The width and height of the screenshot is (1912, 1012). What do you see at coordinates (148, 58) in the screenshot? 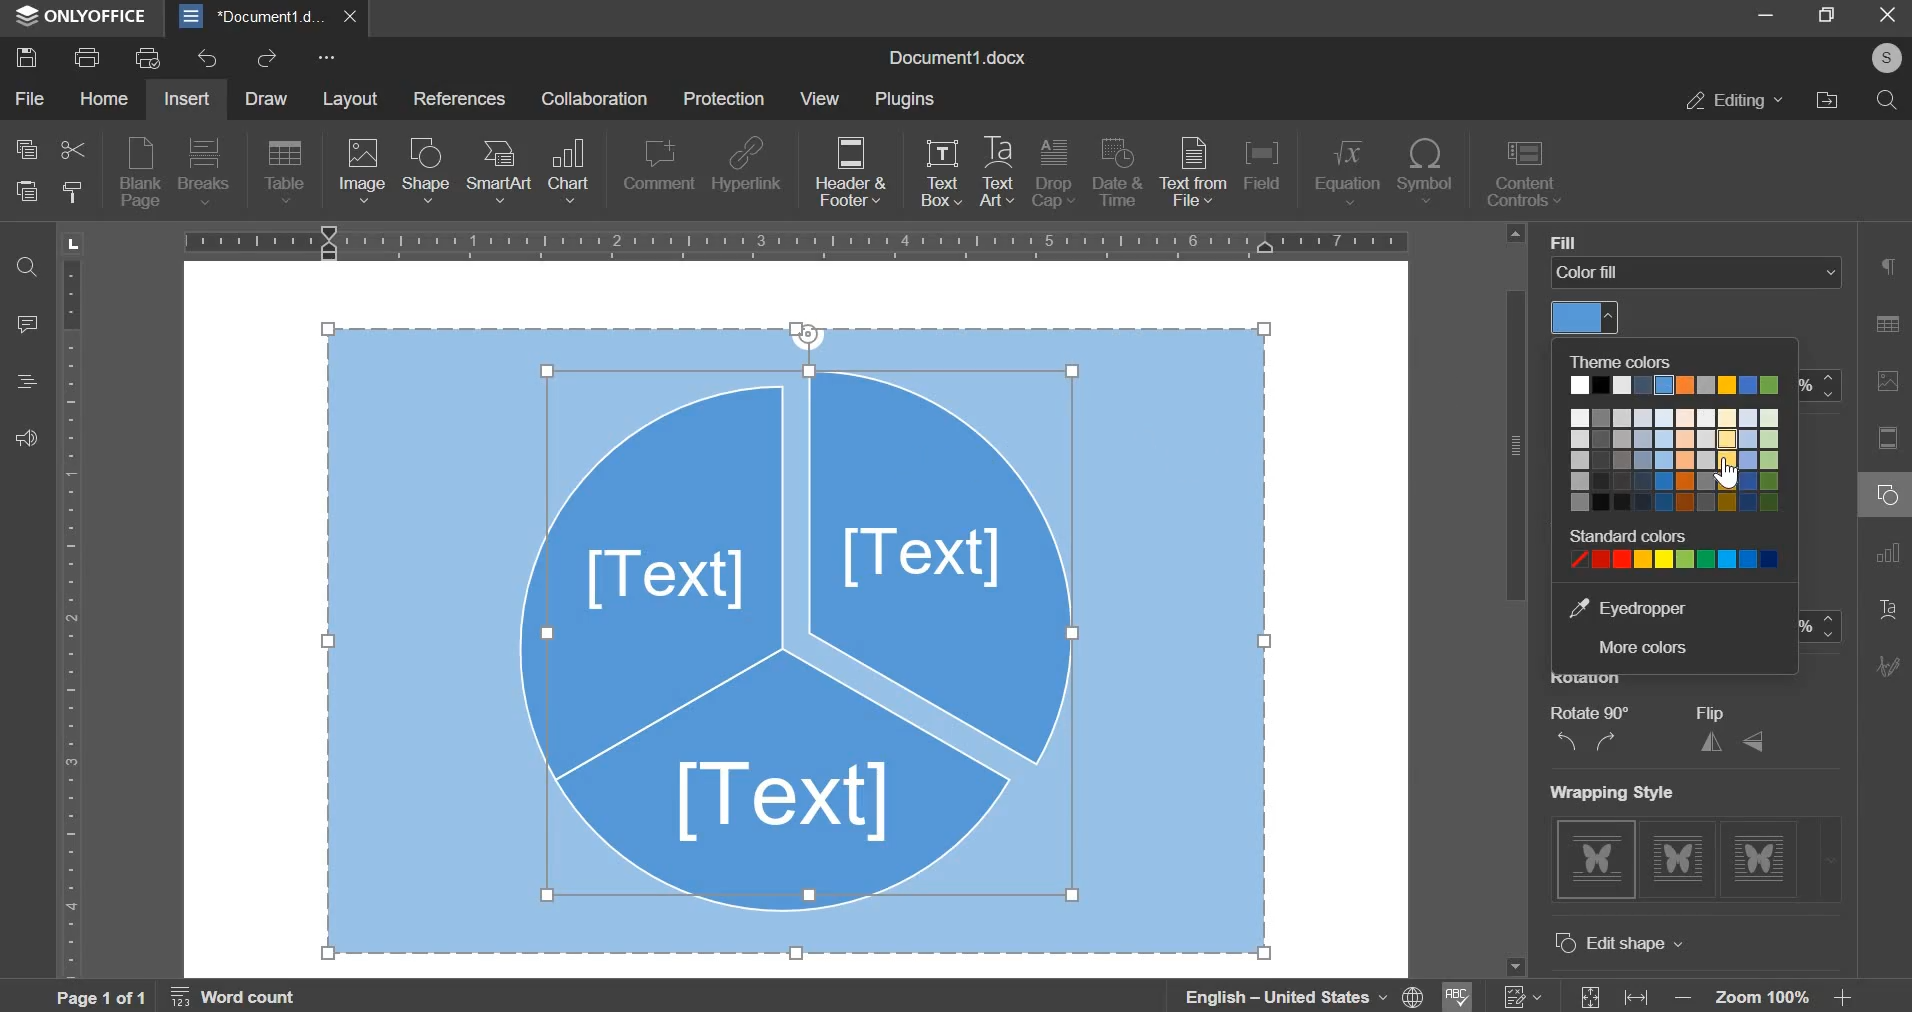
I see `print previw` at bounding box center [148, 58].